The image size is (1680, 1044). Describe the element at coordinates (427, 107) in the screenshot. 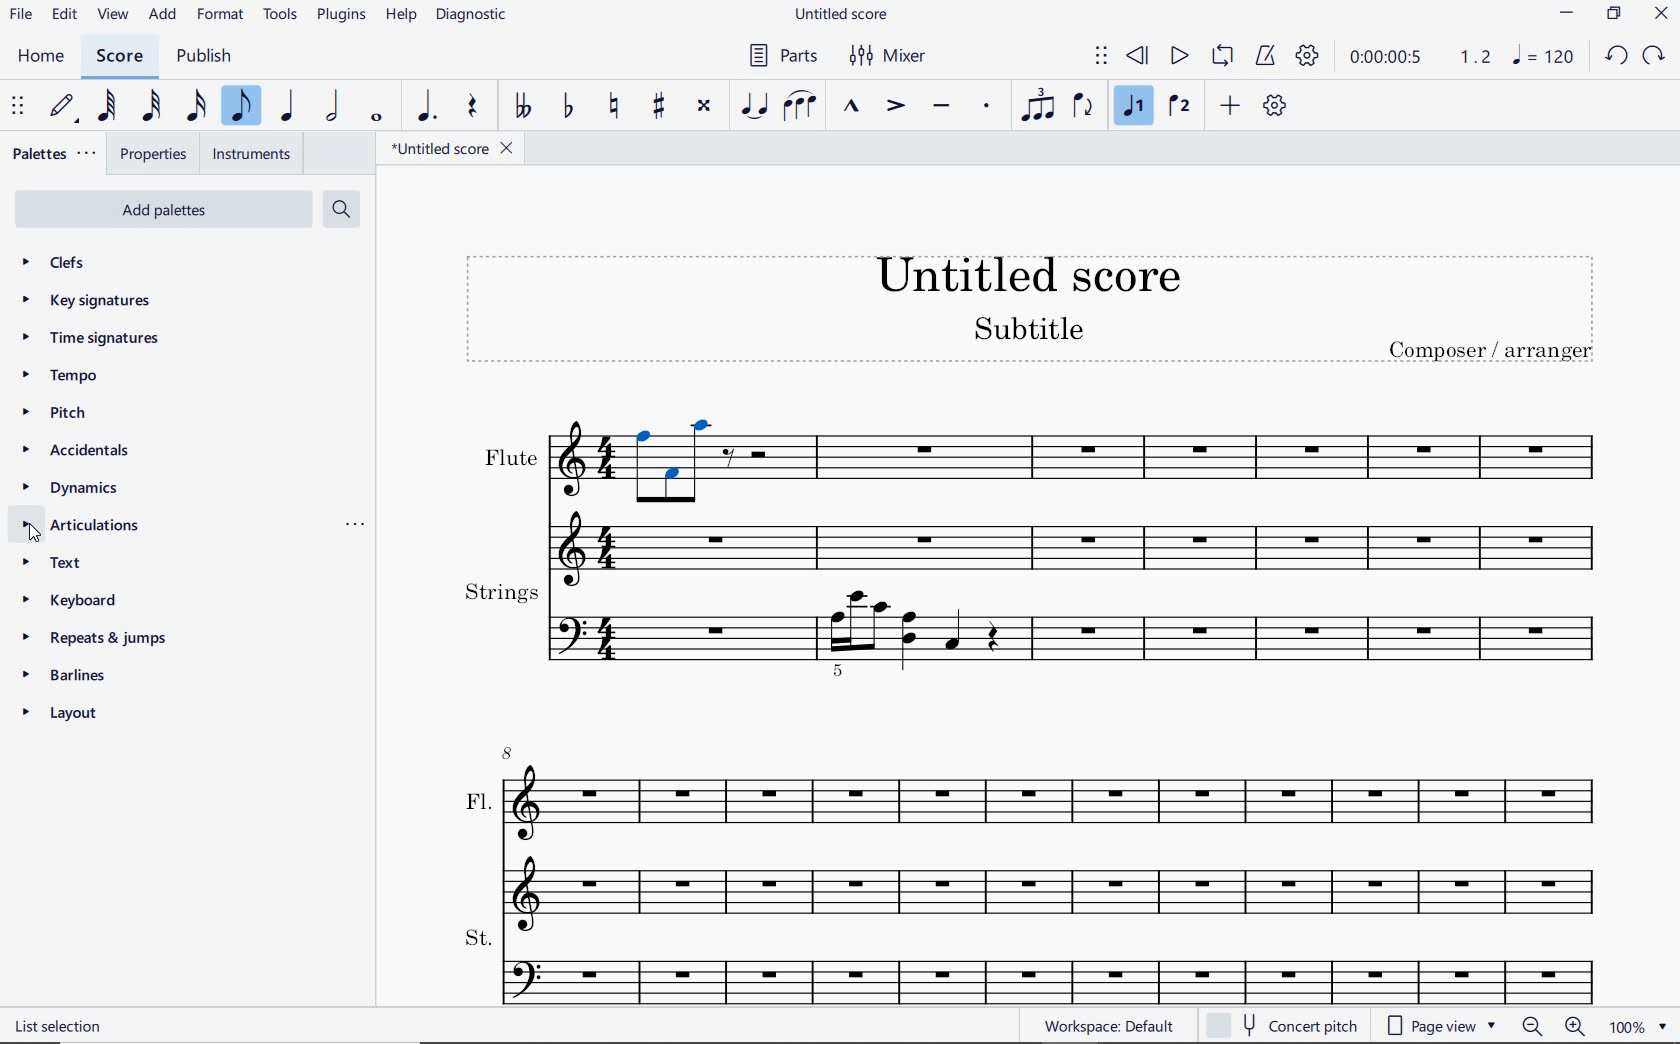

I see `AUGMENTATION DOT` at that location.